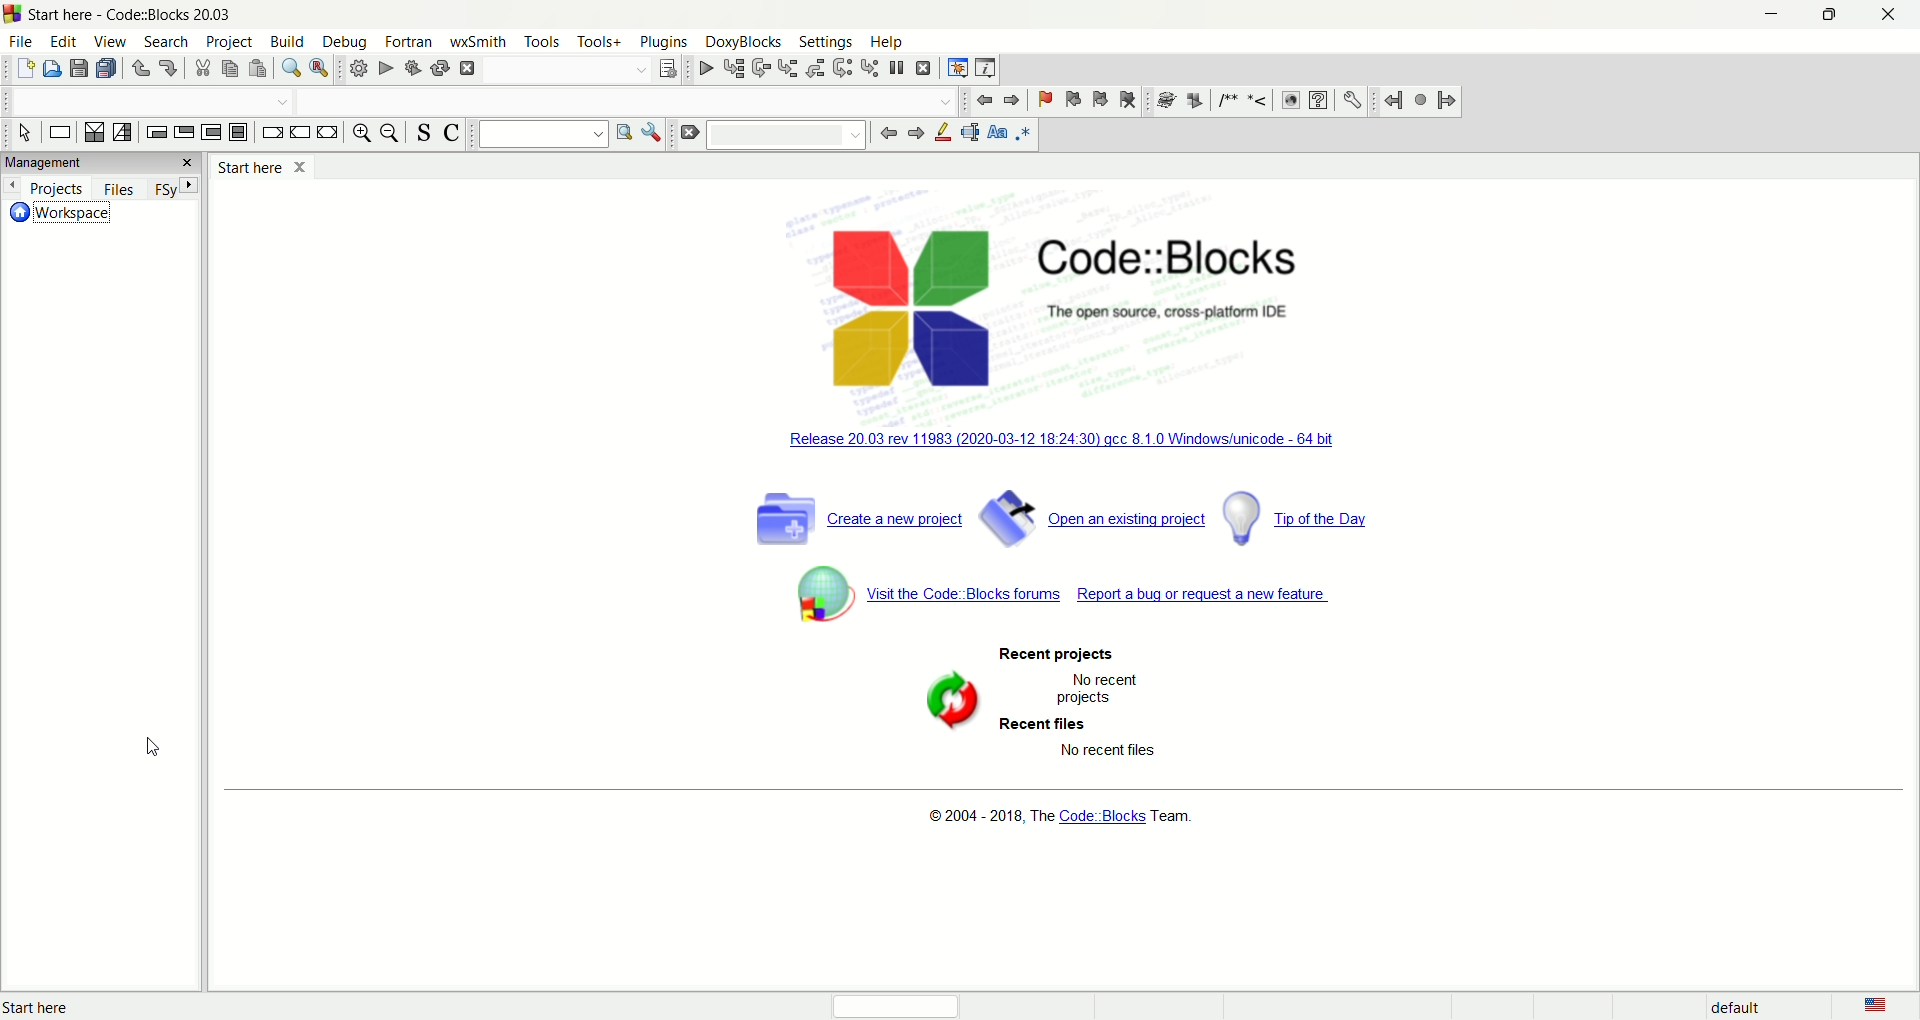 The width and height of the screenshot is (1920, 1020). I want to click on report a bug, so click(1204, 594).